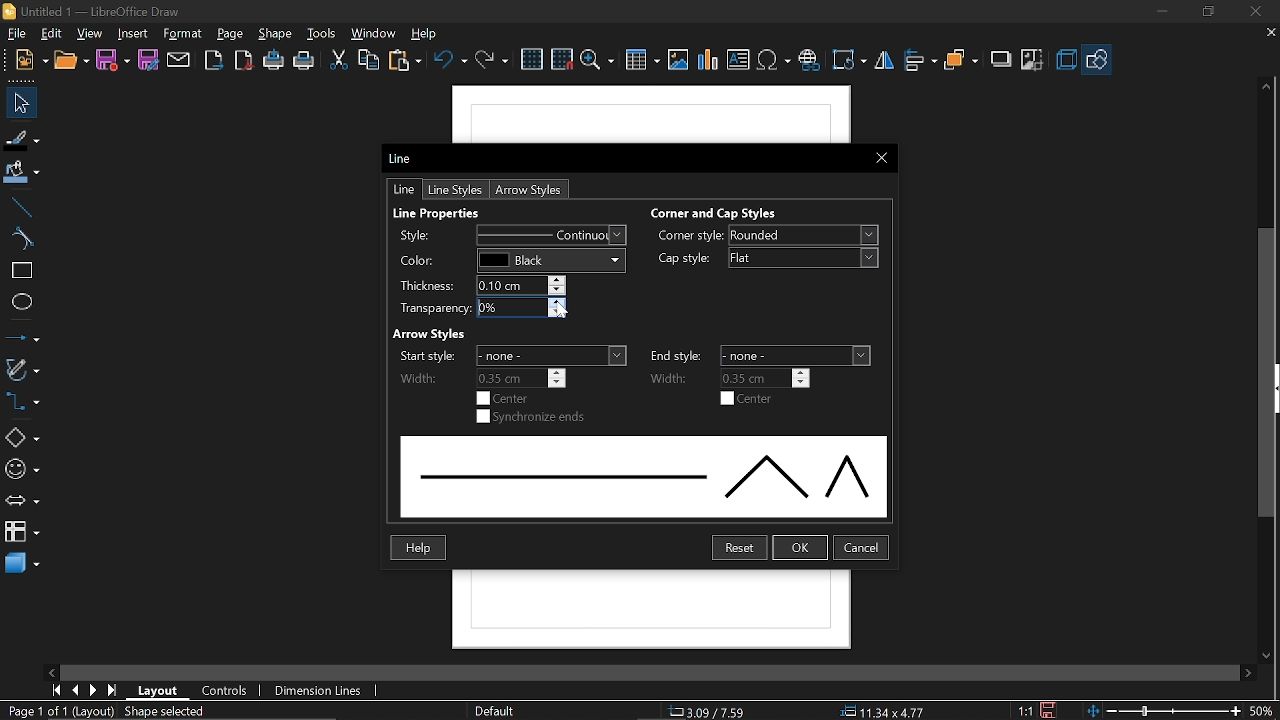 The height and width of the screenshot is (720, 1280). I want to click on allign, so click(919, 61).